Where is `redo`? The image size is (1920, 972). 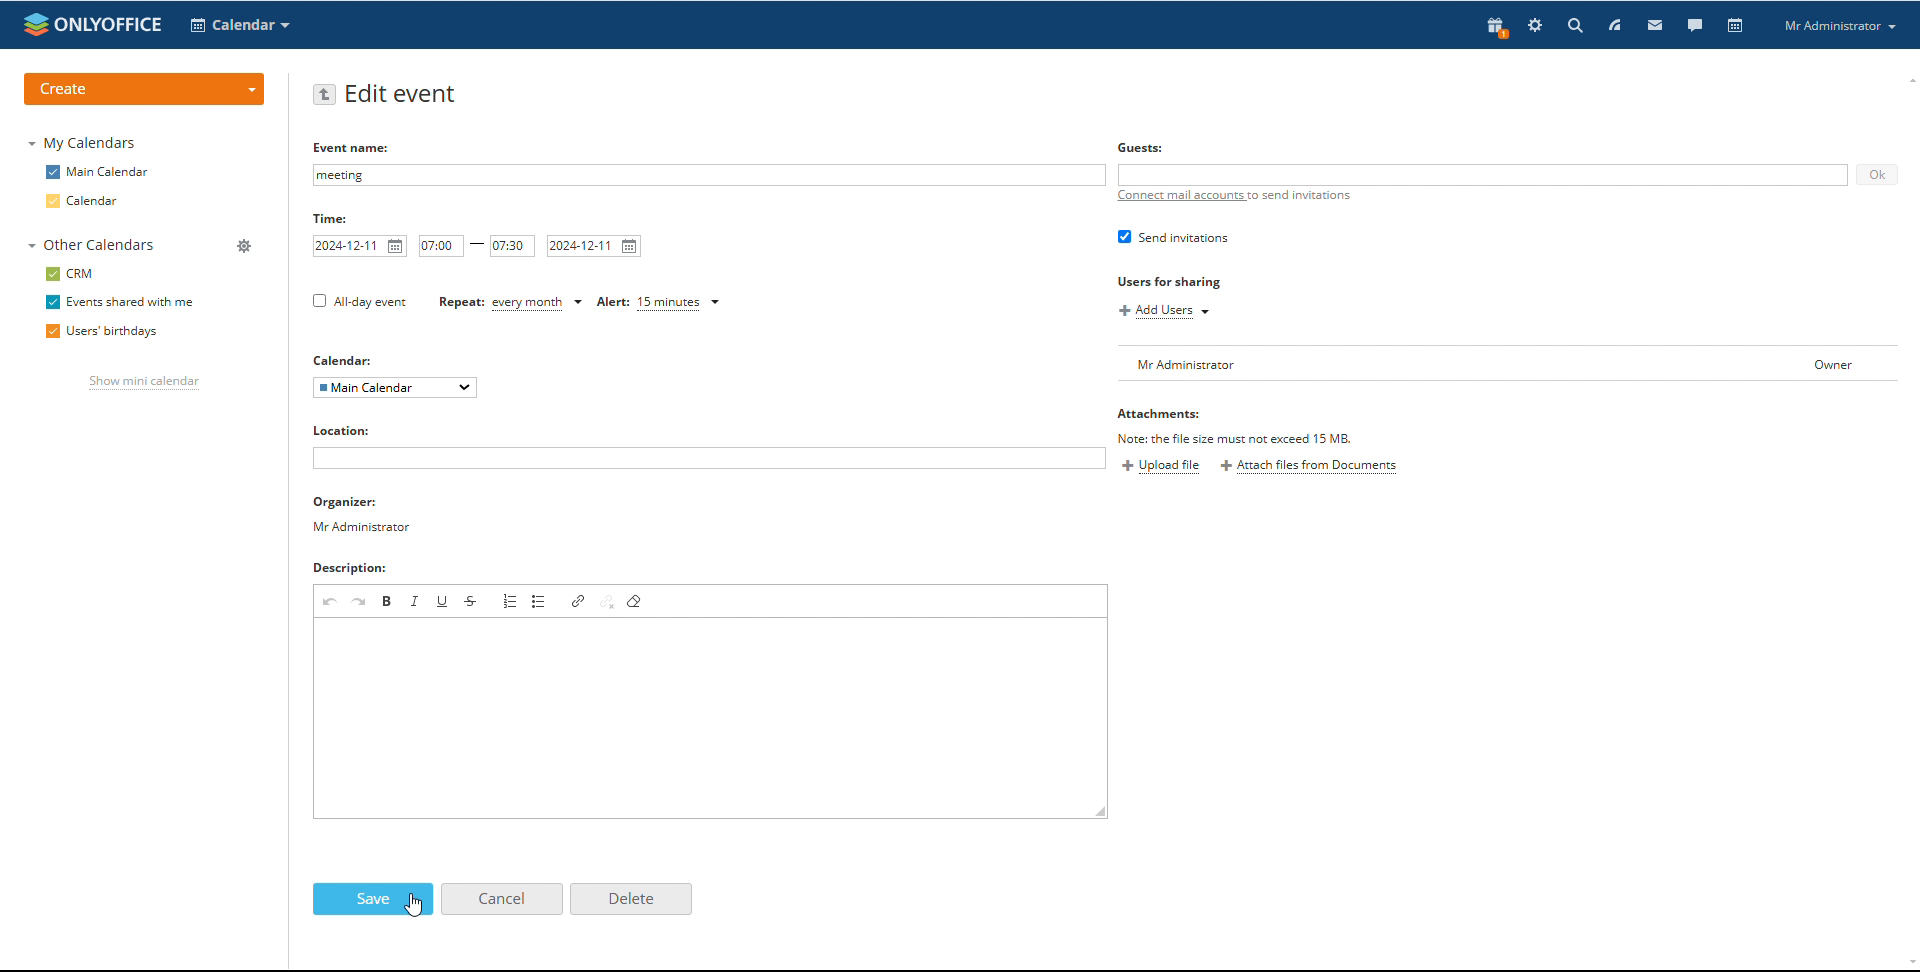
redo is located at coordinates (360, 600).